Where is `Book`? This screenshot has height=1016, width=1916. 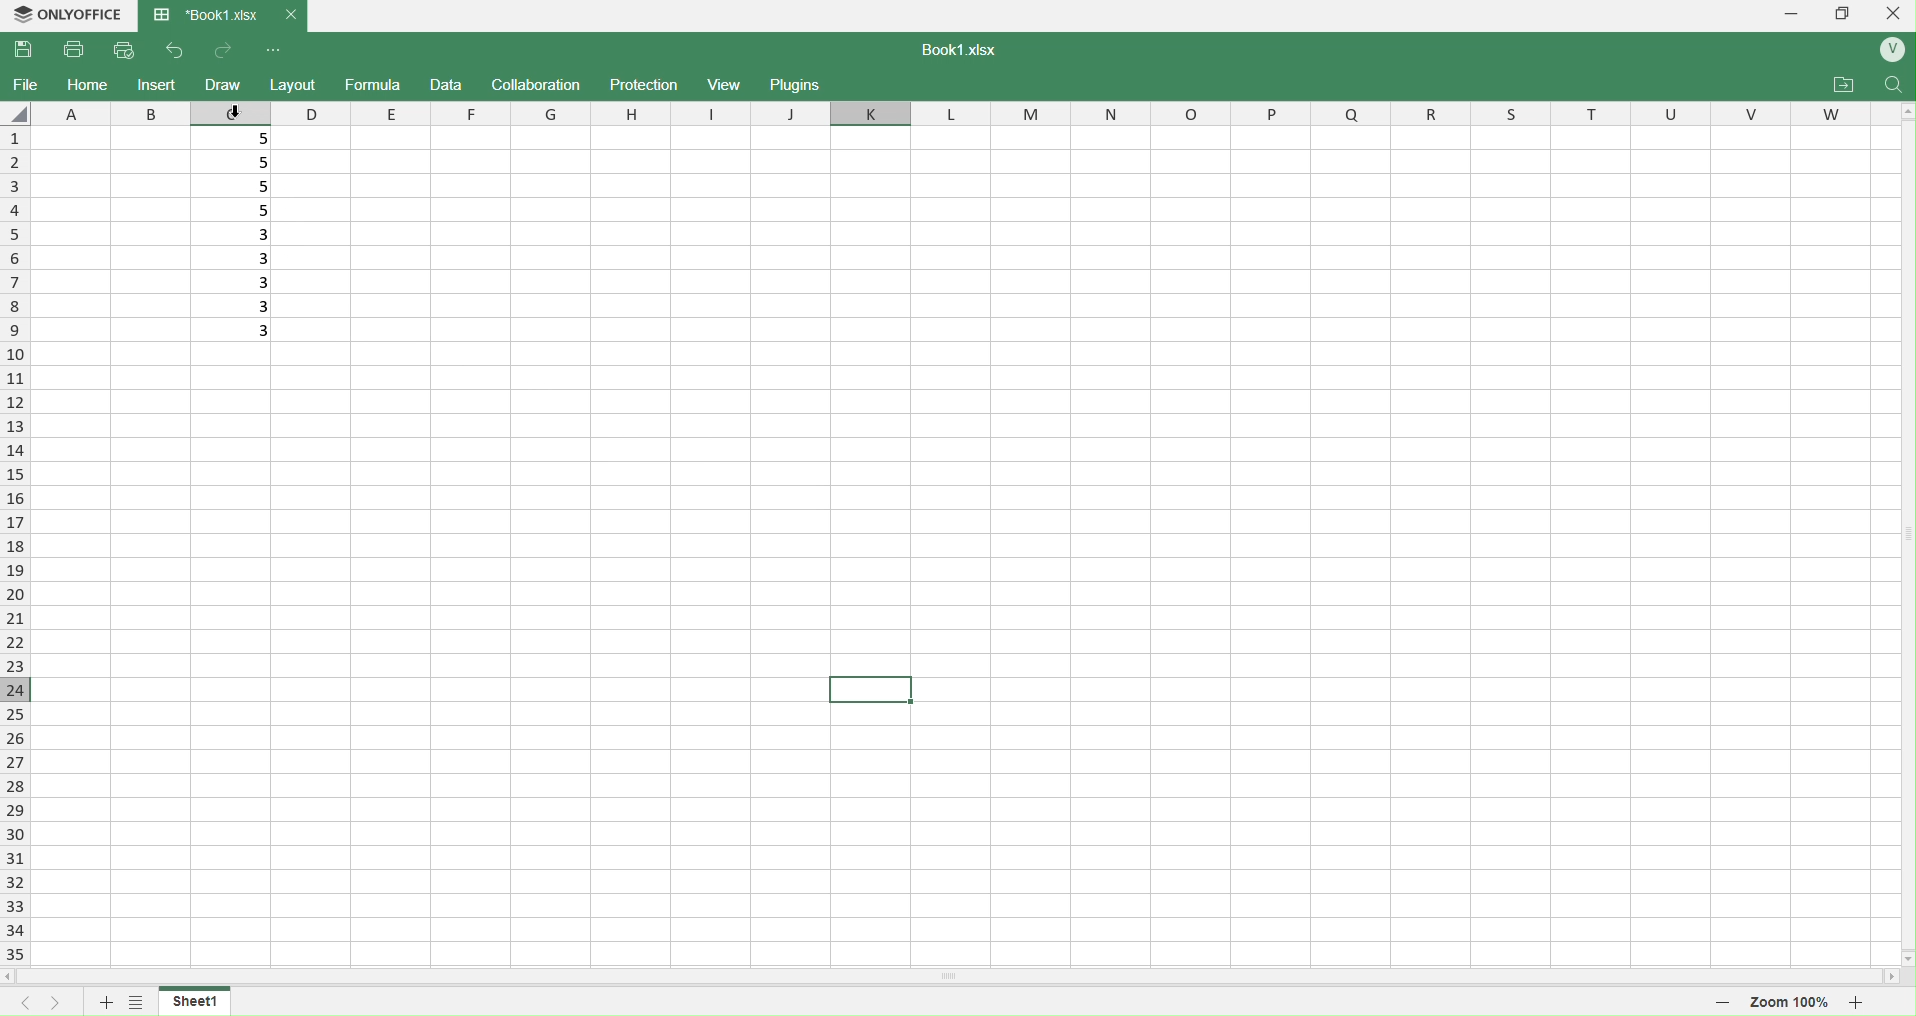 Book is located at coordinates (221, 16).